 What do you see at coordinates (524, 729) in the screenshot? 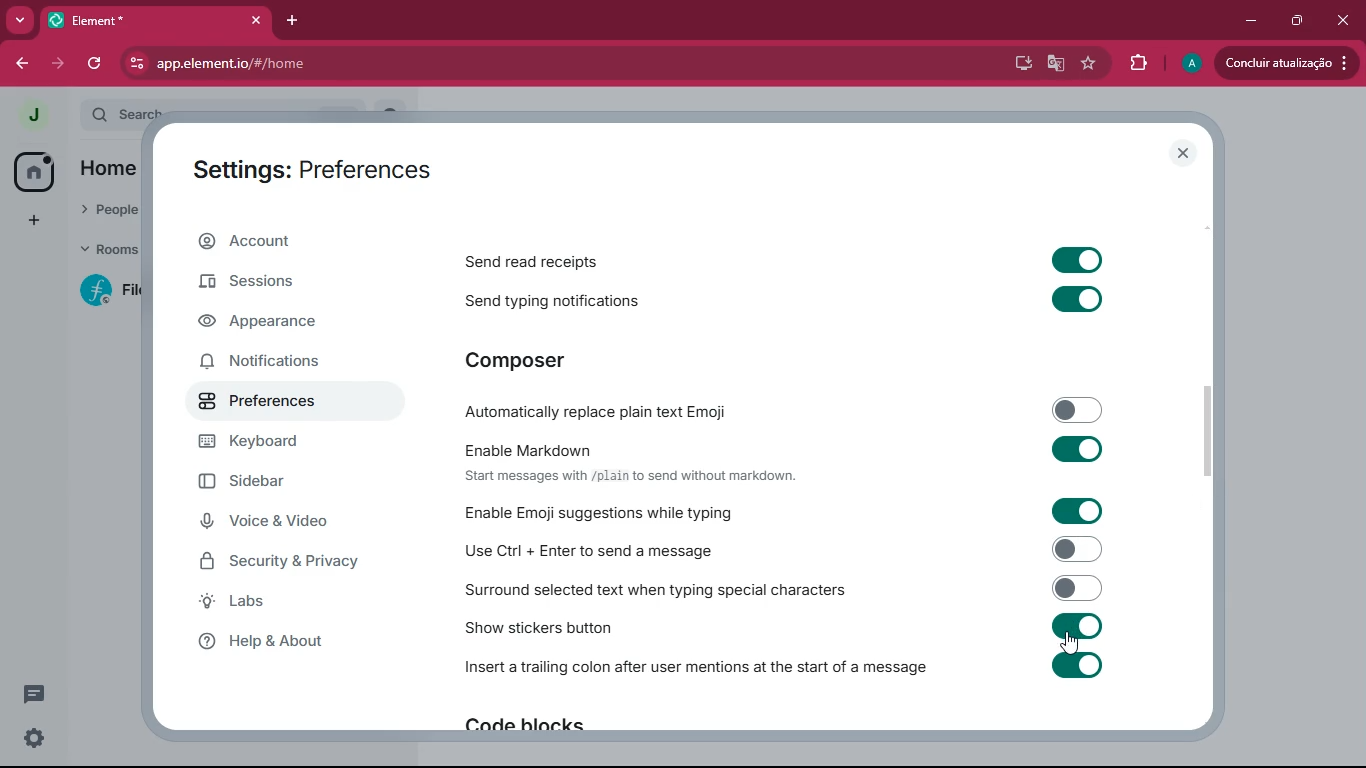
I see `Code blocks` at bounding box center [524, 729].